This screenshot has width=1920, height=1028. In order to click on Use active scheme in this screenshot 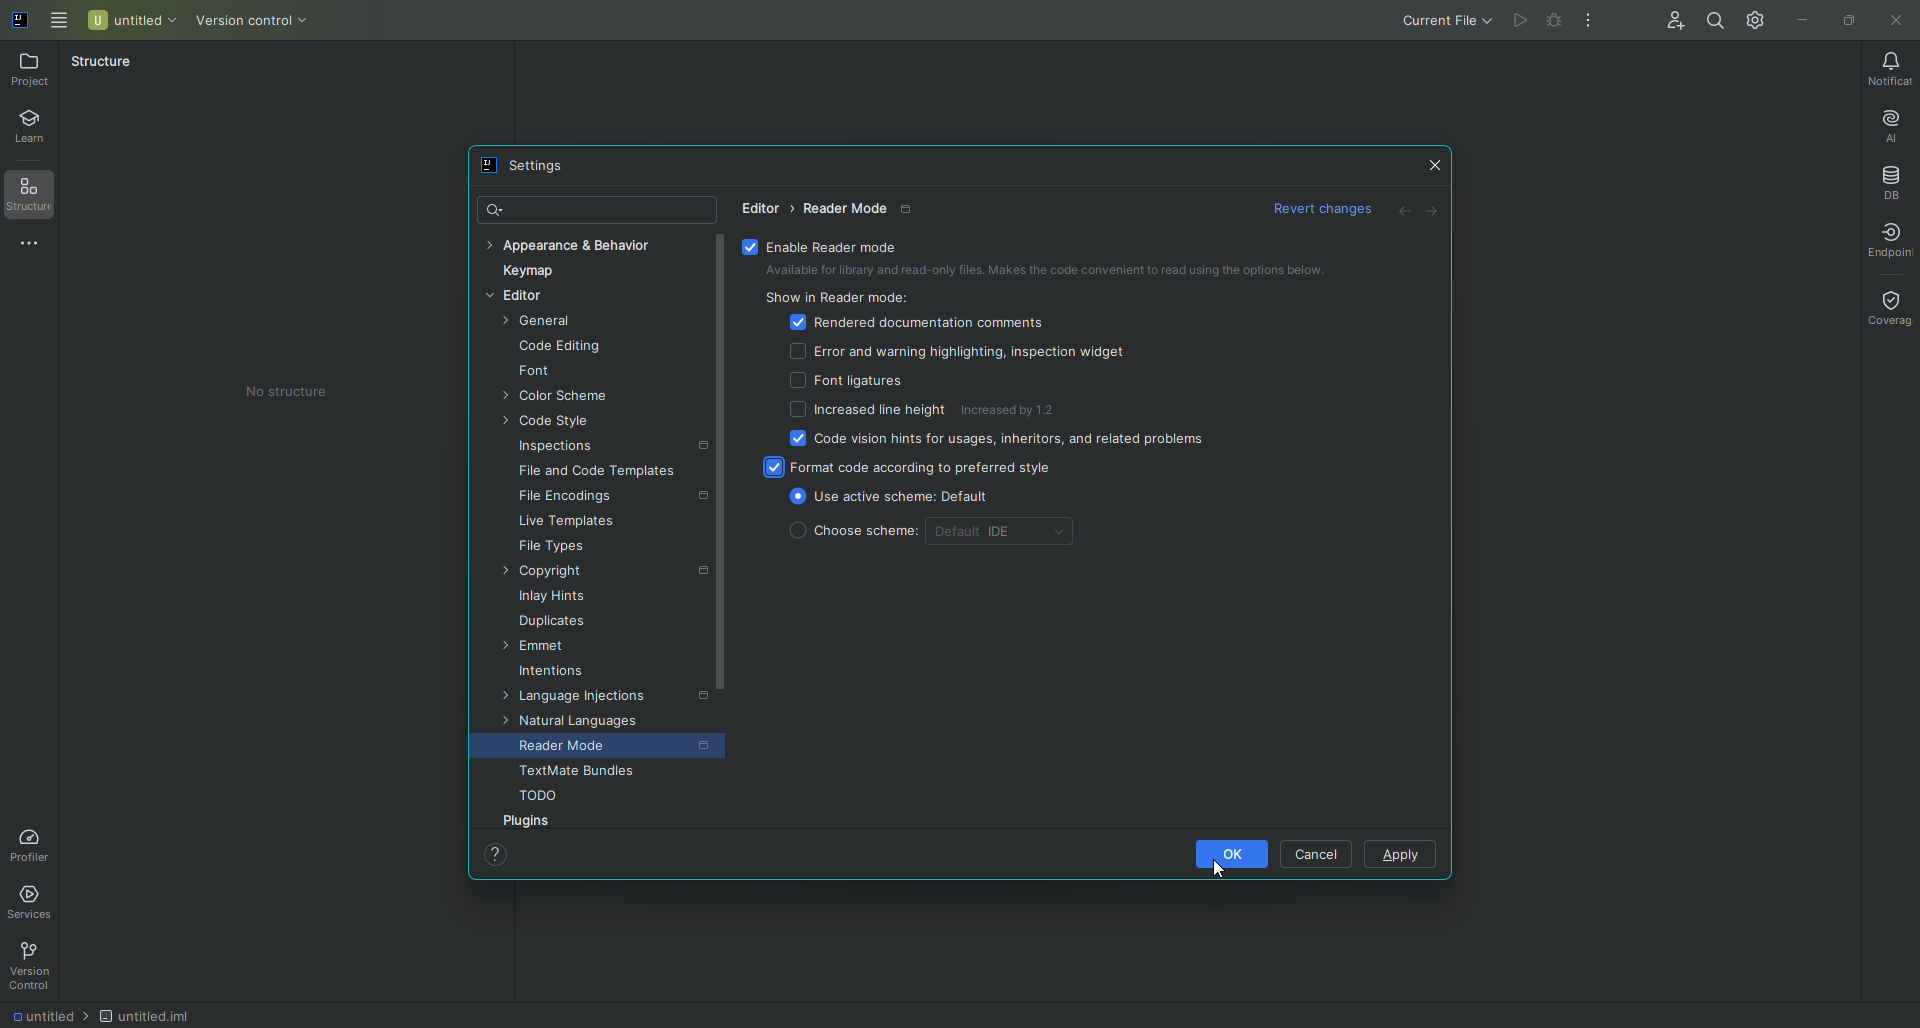, I will do `click(929, 493)`.